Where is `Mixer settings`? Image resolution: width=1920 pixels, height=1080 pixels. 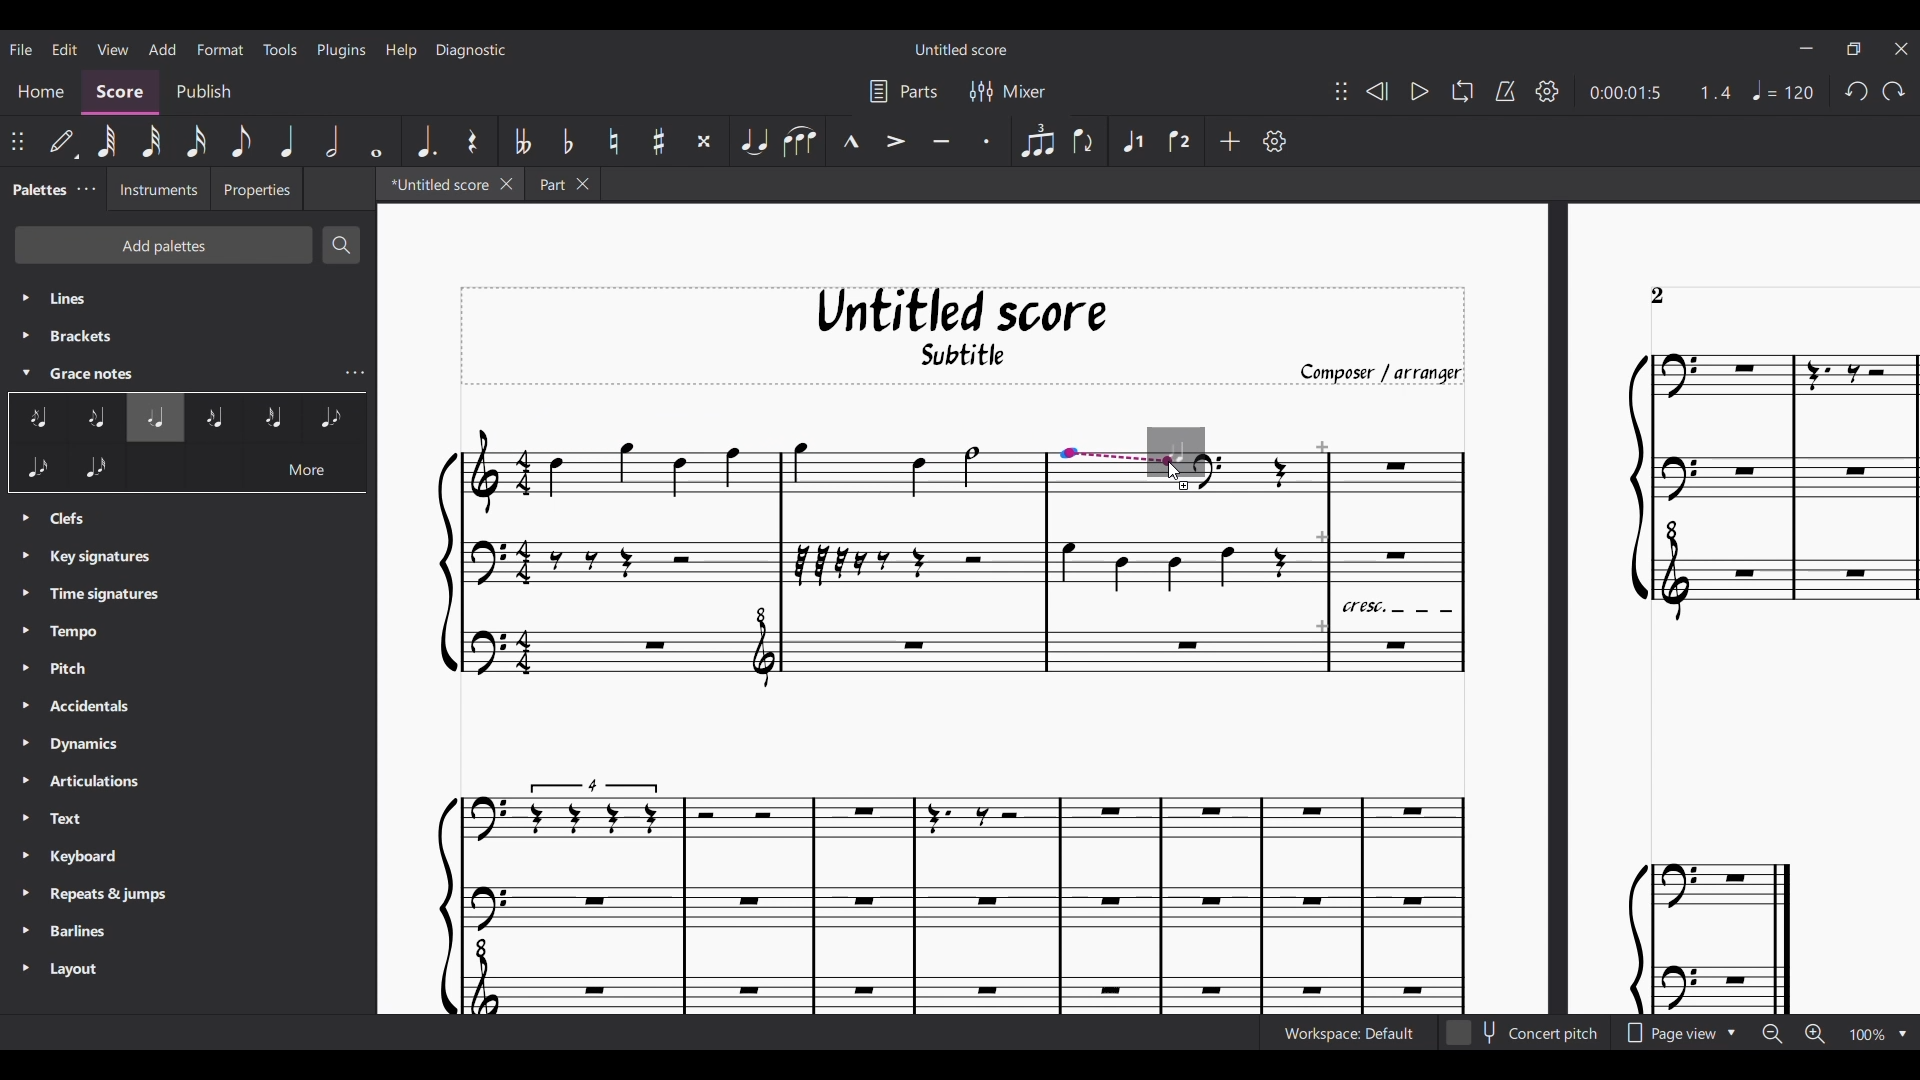 Mixer settings is located at coordinates (1007, 91).